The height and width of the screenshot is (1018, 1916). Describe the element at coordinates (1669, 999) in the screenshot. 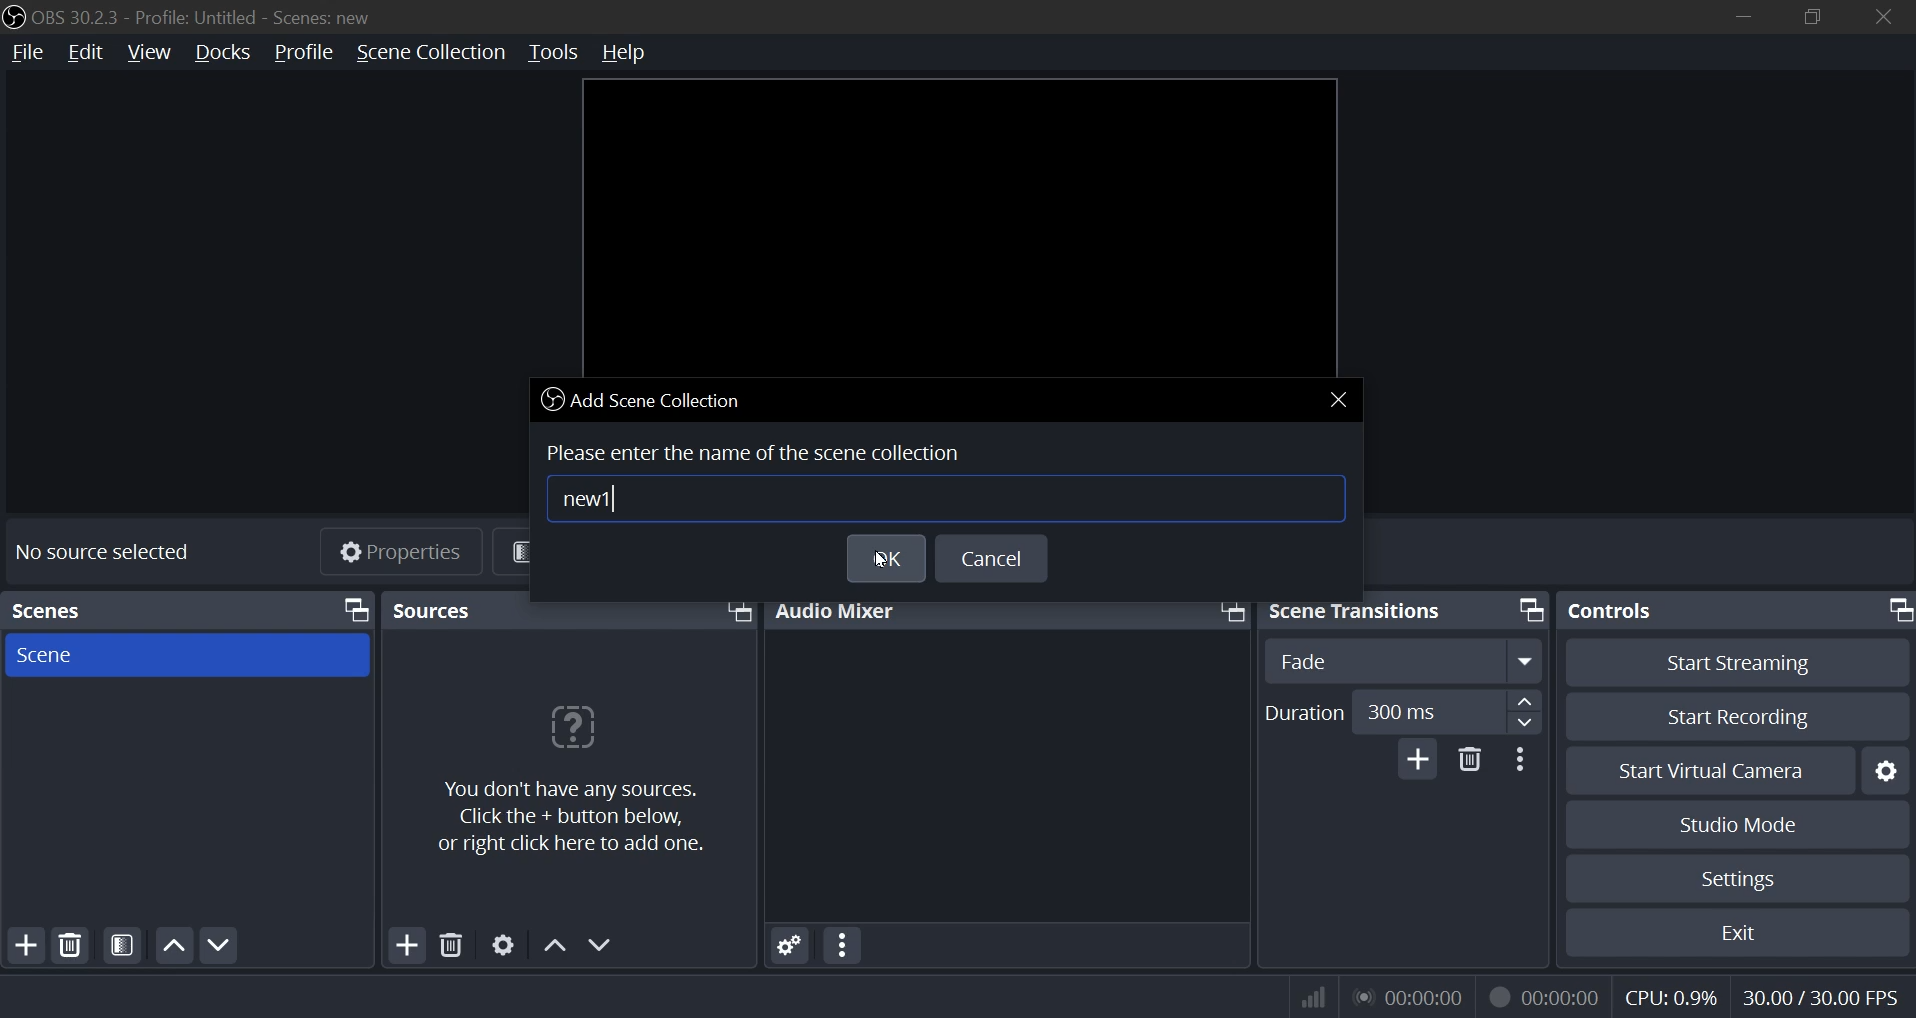

I see `cpu usage` at that location.